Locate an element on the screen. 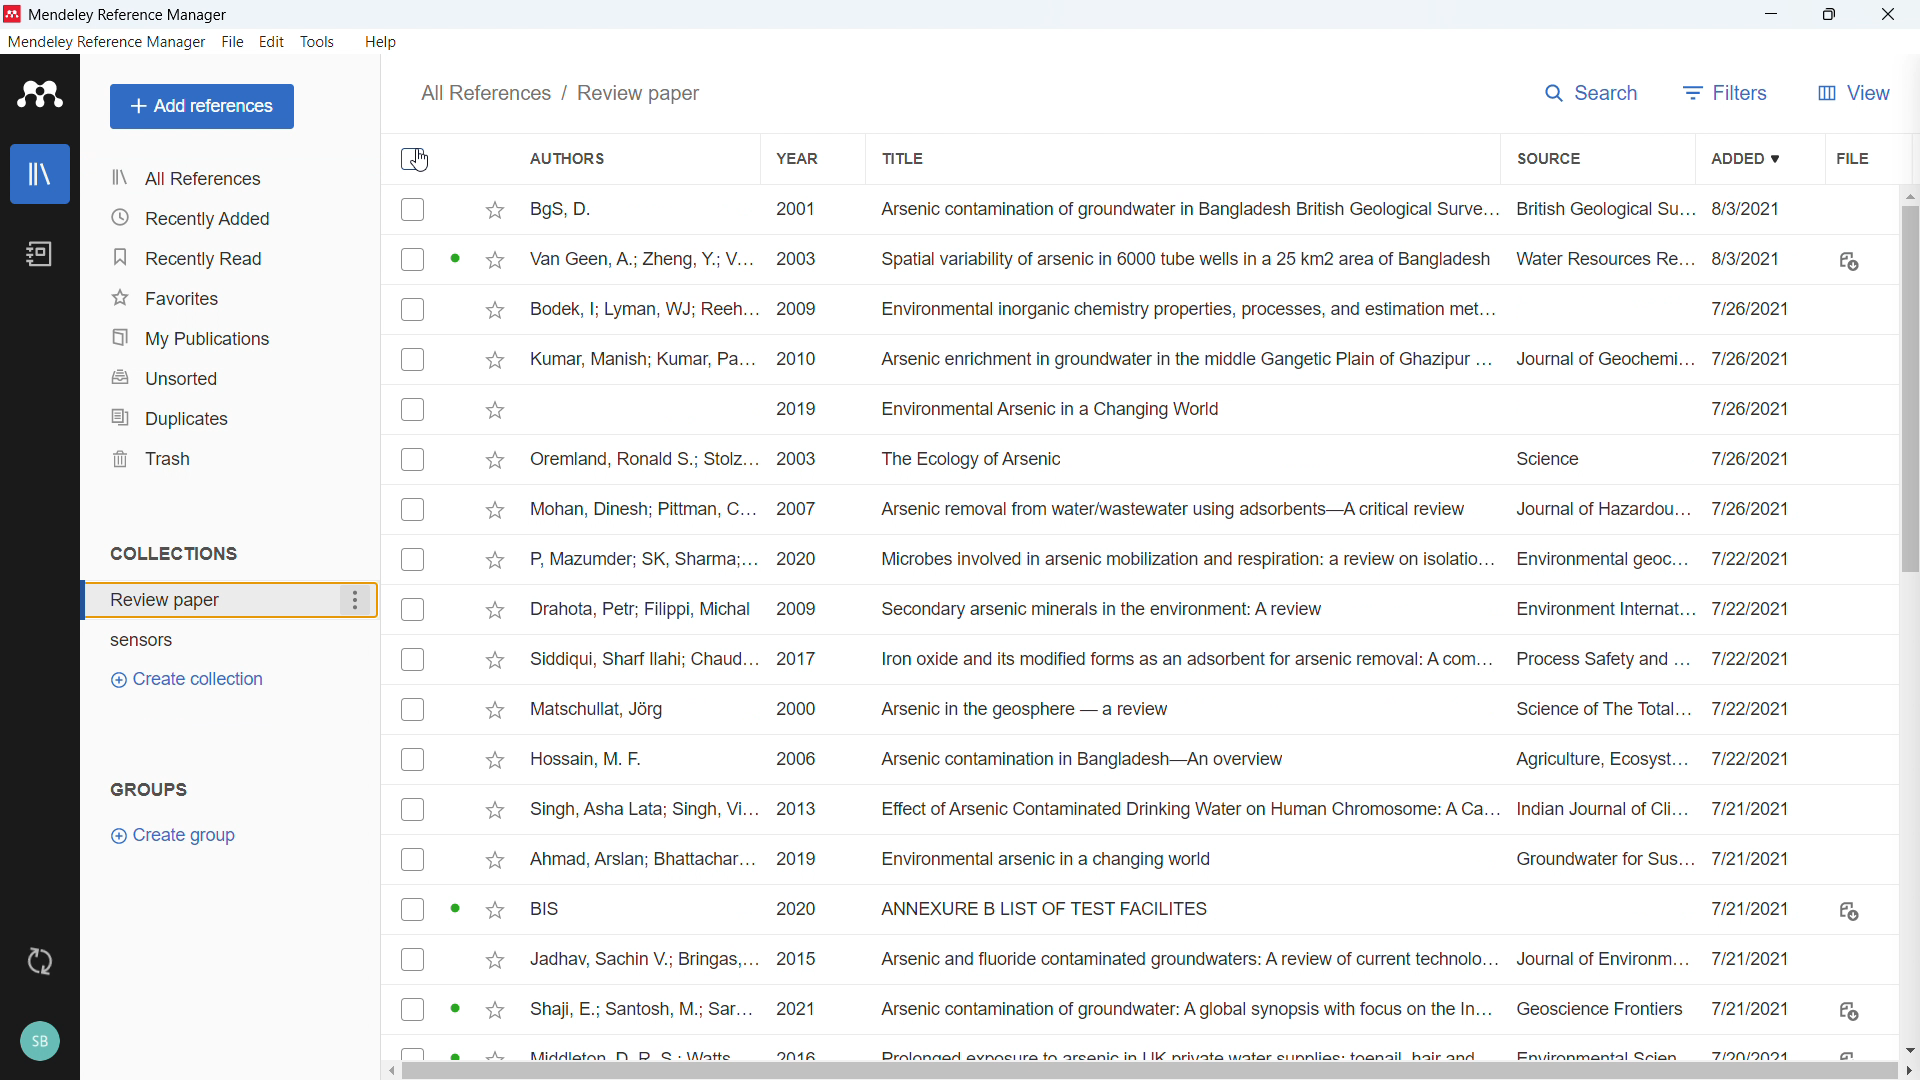  Unsorted  is located at coordinates (228, 376).